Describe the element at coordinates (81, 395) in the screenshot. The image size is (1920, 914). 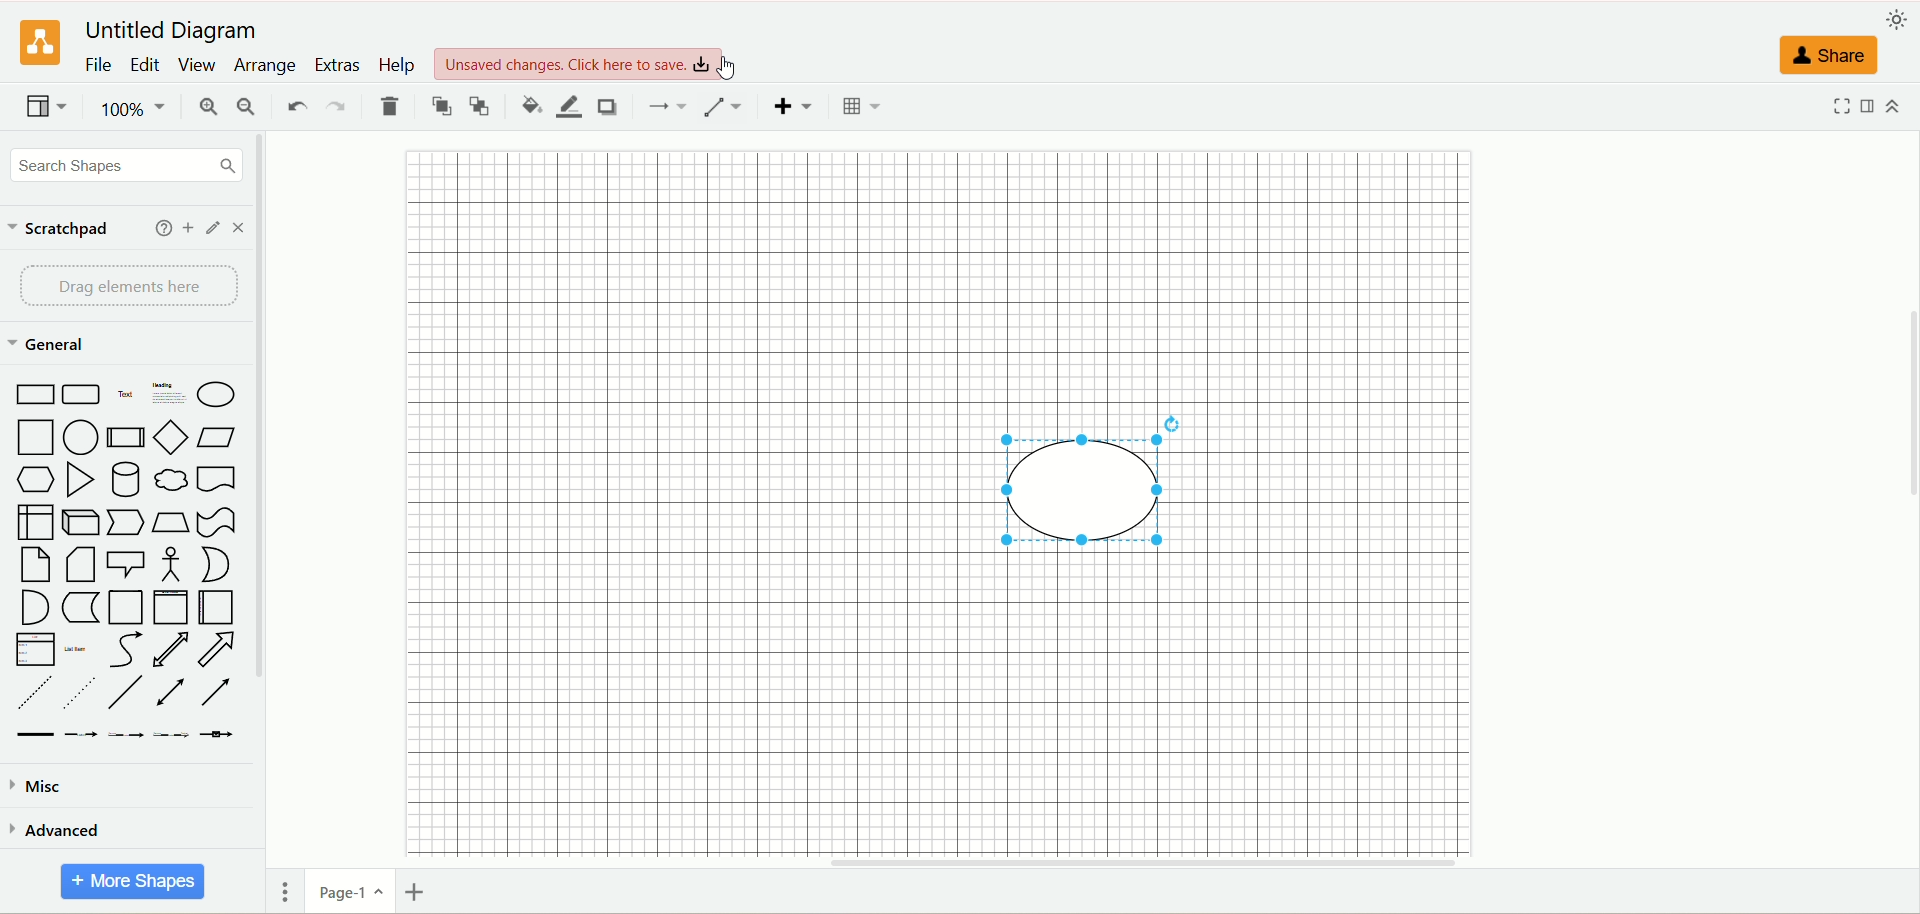
I see `rounded rectangle` at that location.